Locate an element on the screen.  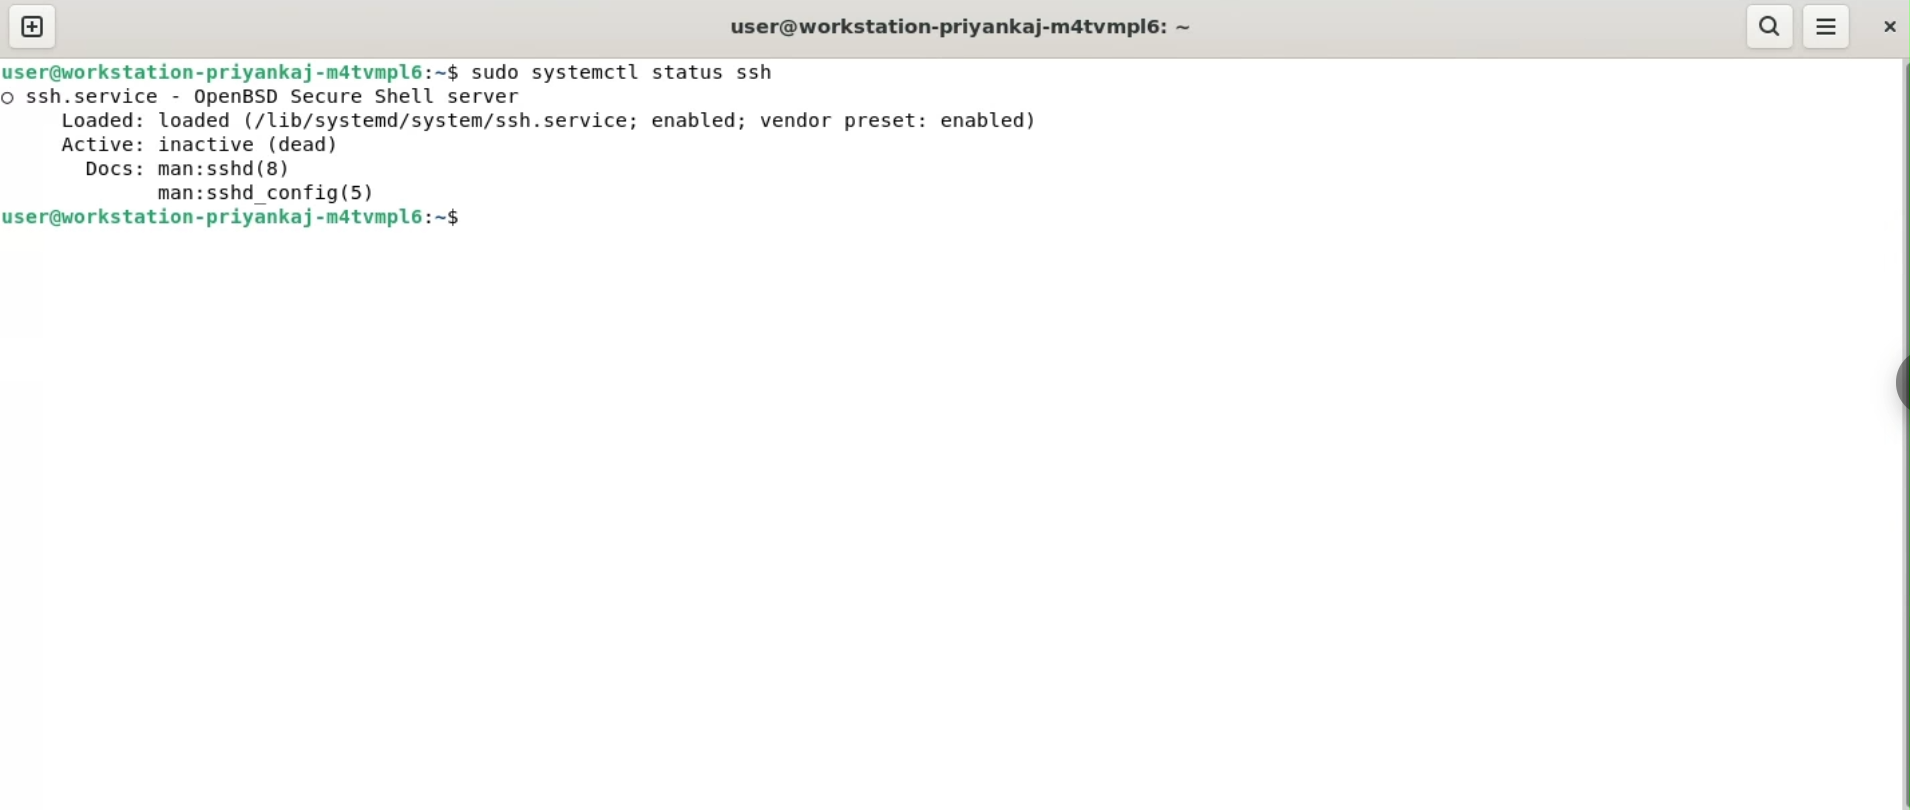
) ssh.service - OpenBSD Secure Shell server
Loaded: loaded (/lib/systemd/system/ssh.service; enabled; vendor preset: enabled)
Active: inactive (dead)
Docs: man:sshd(8)
man:sshd config(5) is located at coordinates (560, 146).